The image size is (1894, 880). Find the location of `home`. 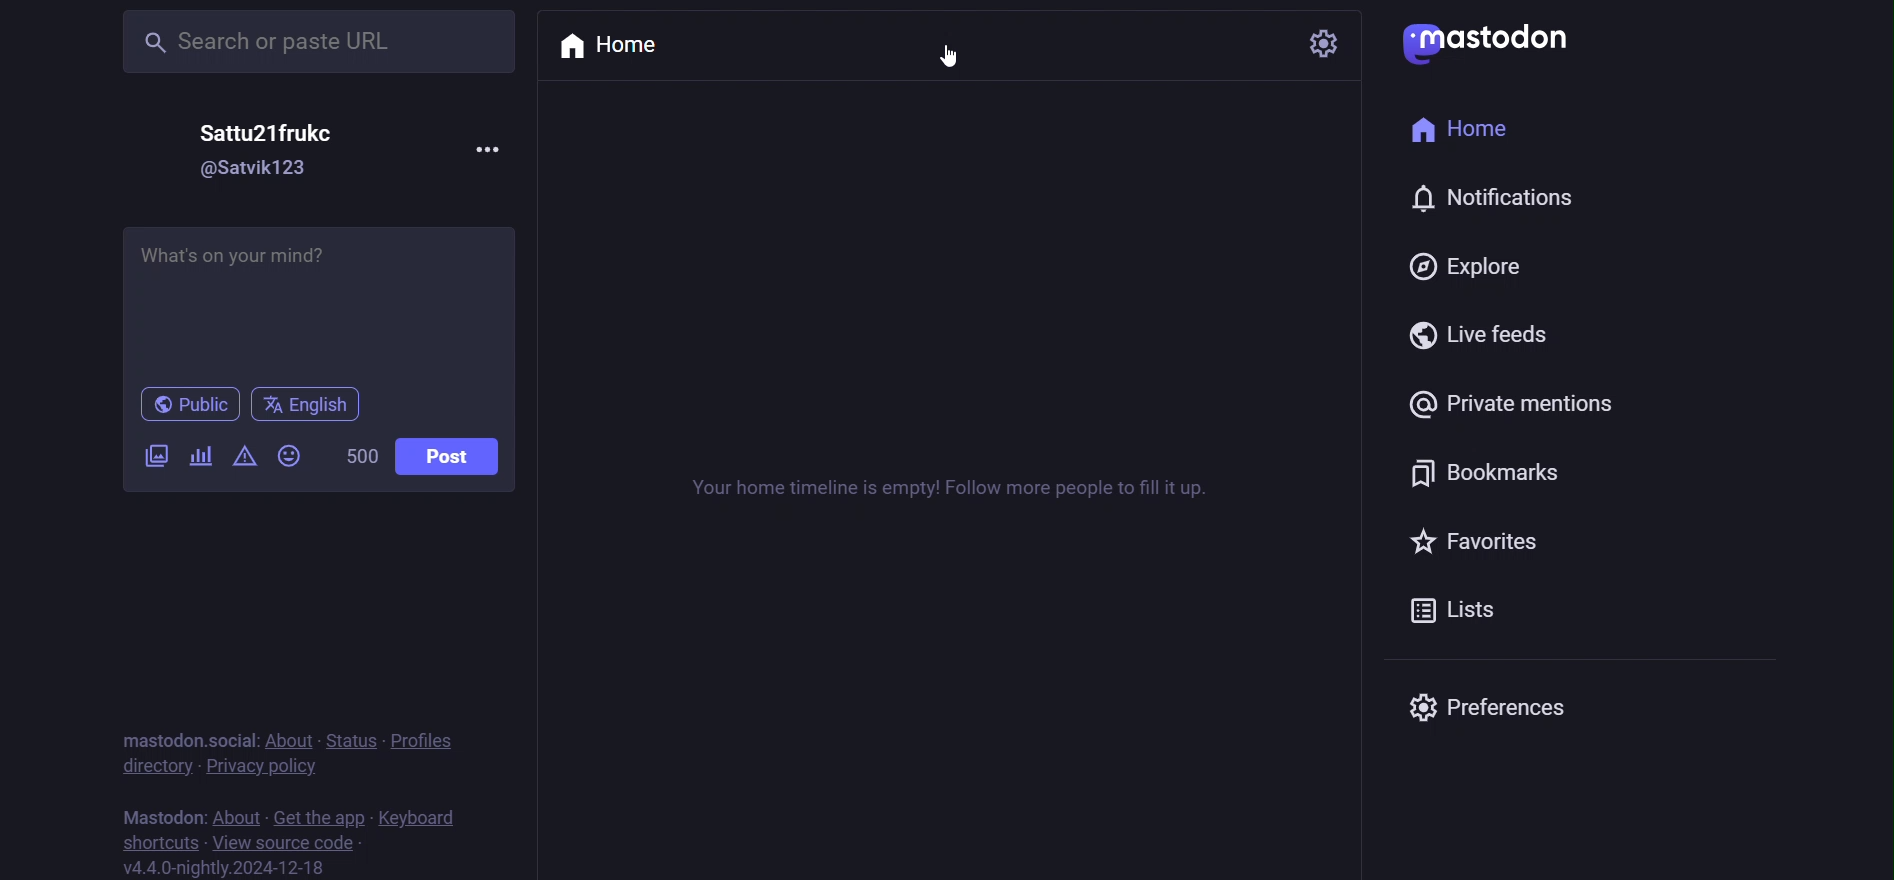

home is located at coordinates (1462, 129).